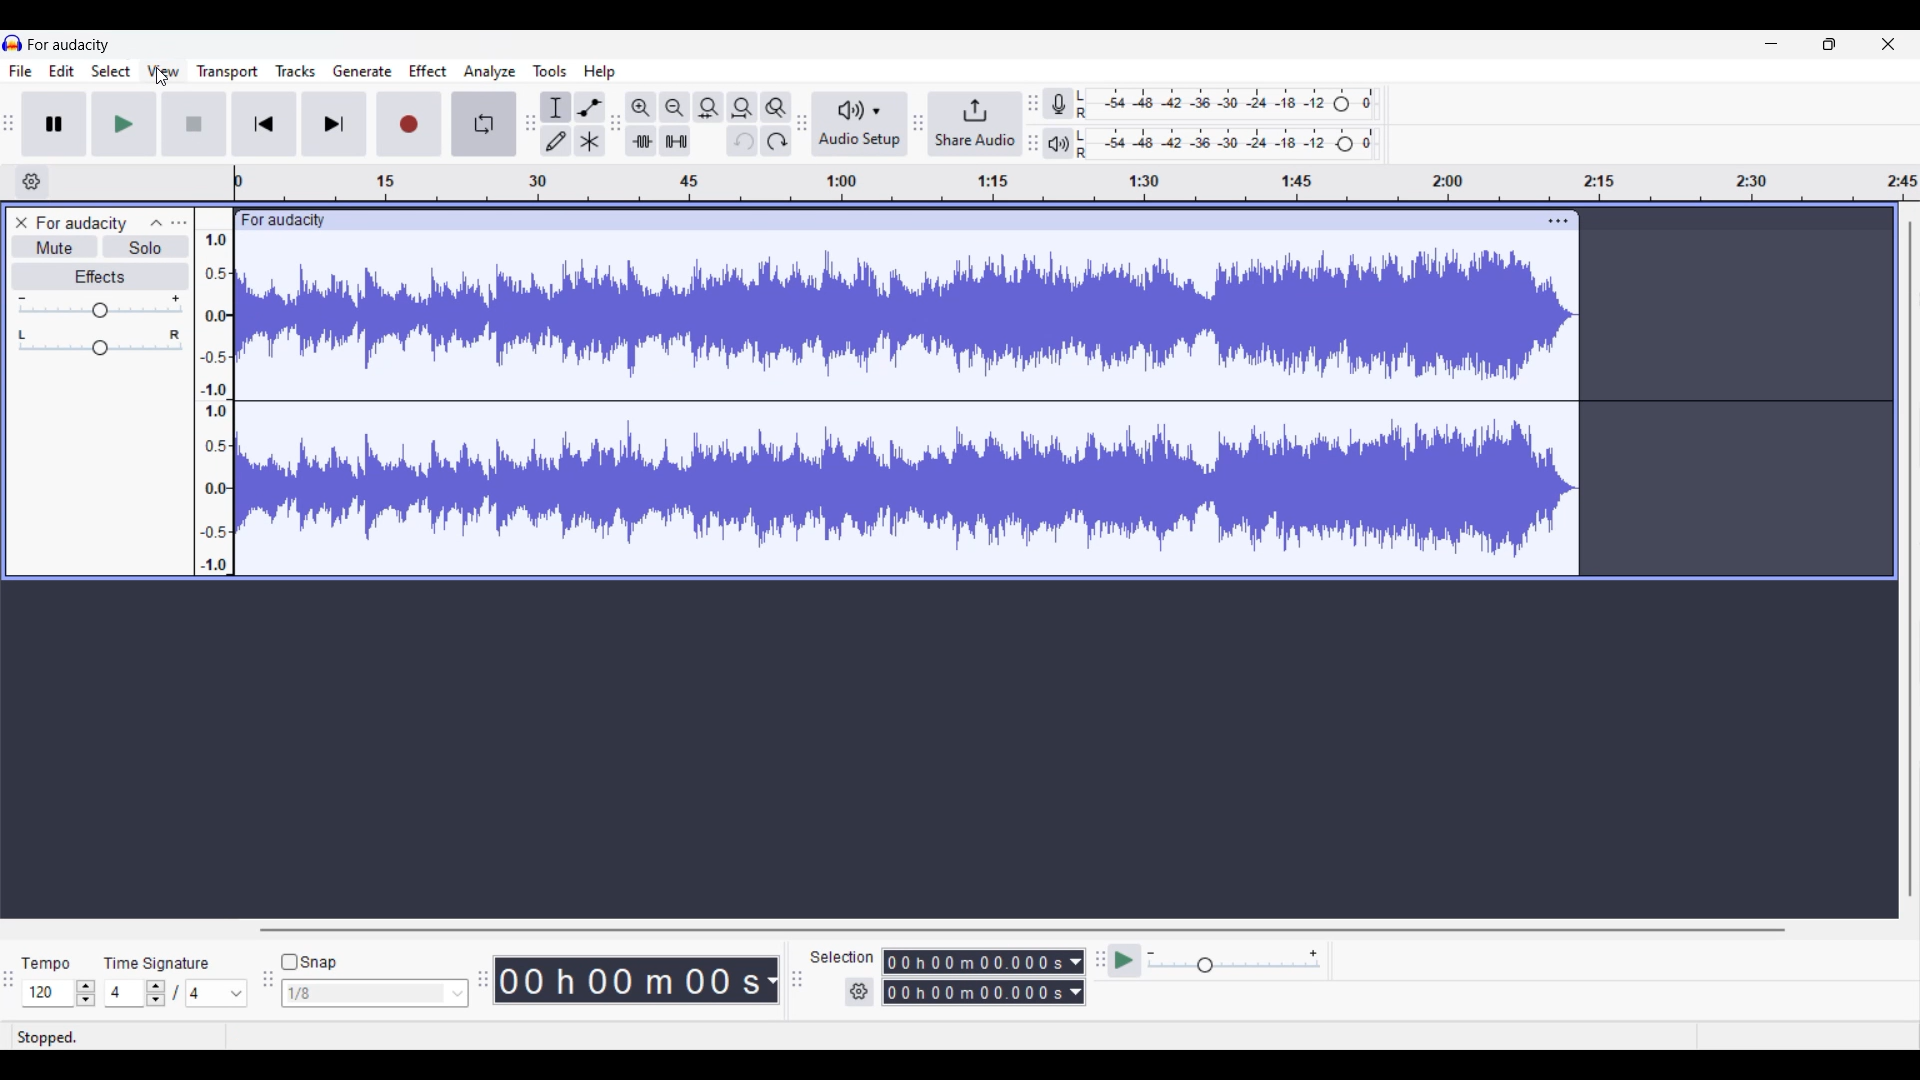  I want to click on Record meter, so click(1059, 104).